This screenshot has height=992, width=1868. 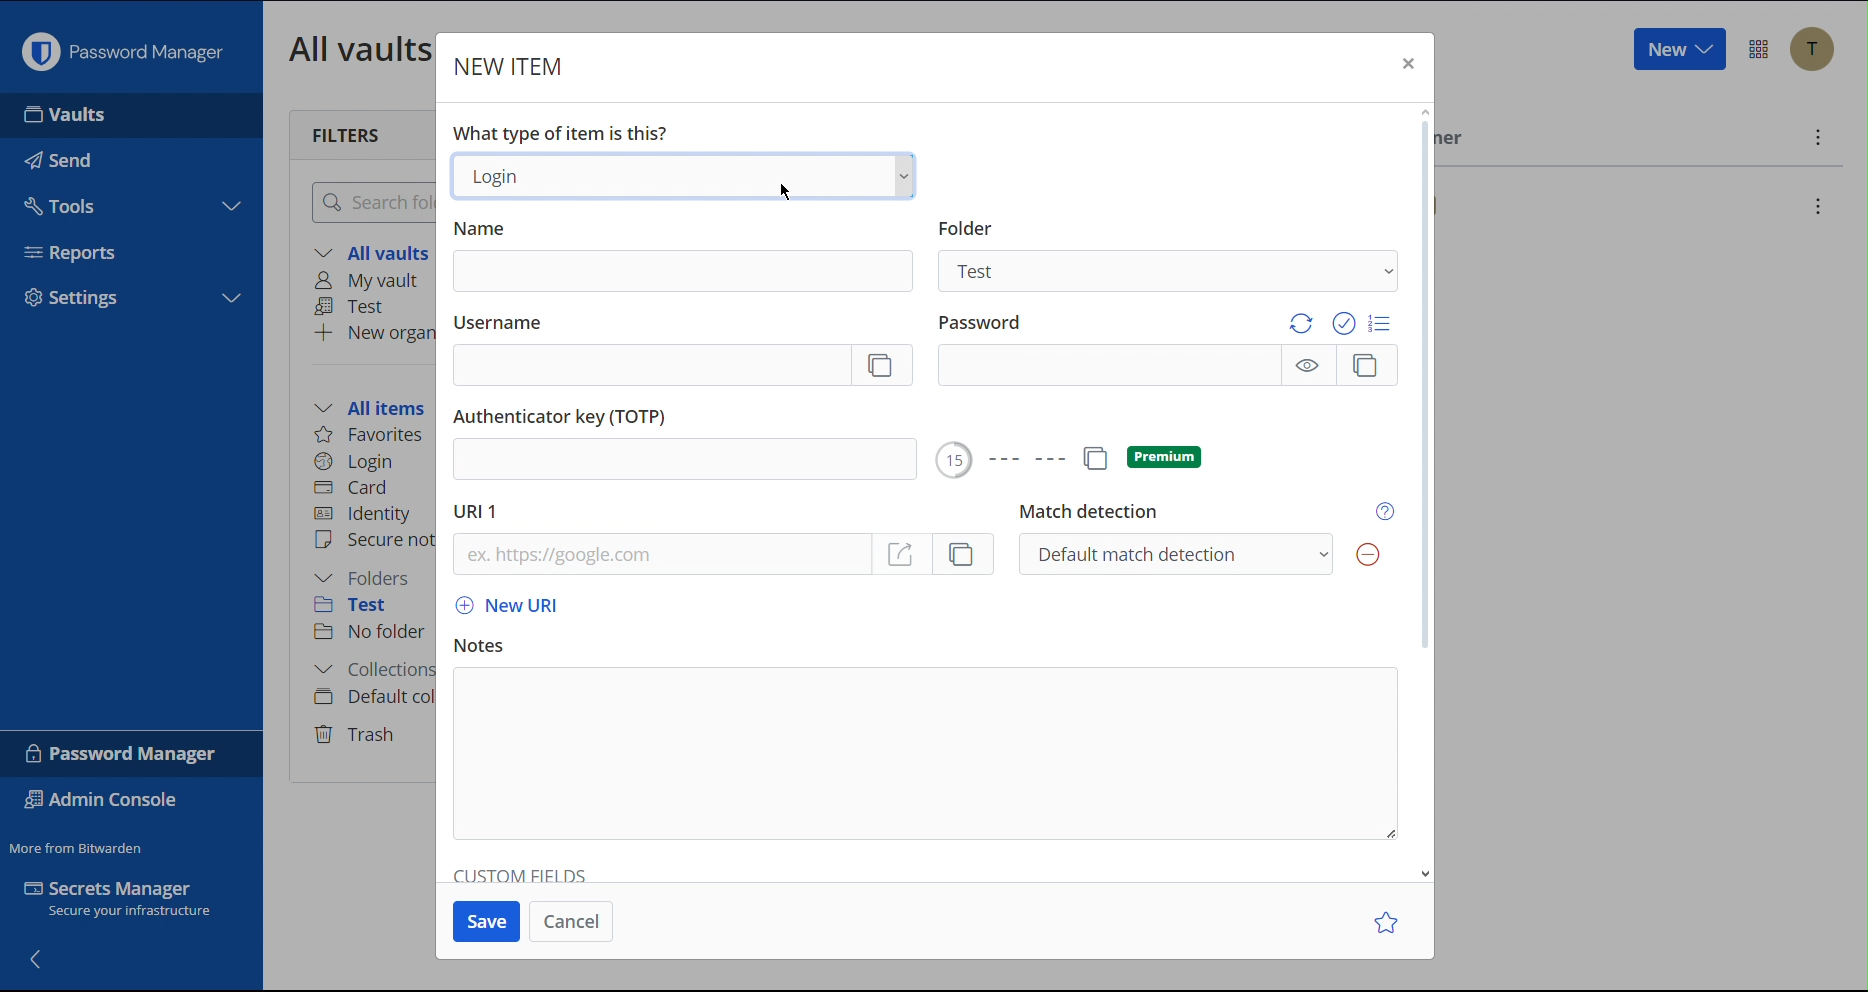 What do you see at coordinates (369, 672) in the screenshot?
I see `Collections` at bounding box center [369, 672].